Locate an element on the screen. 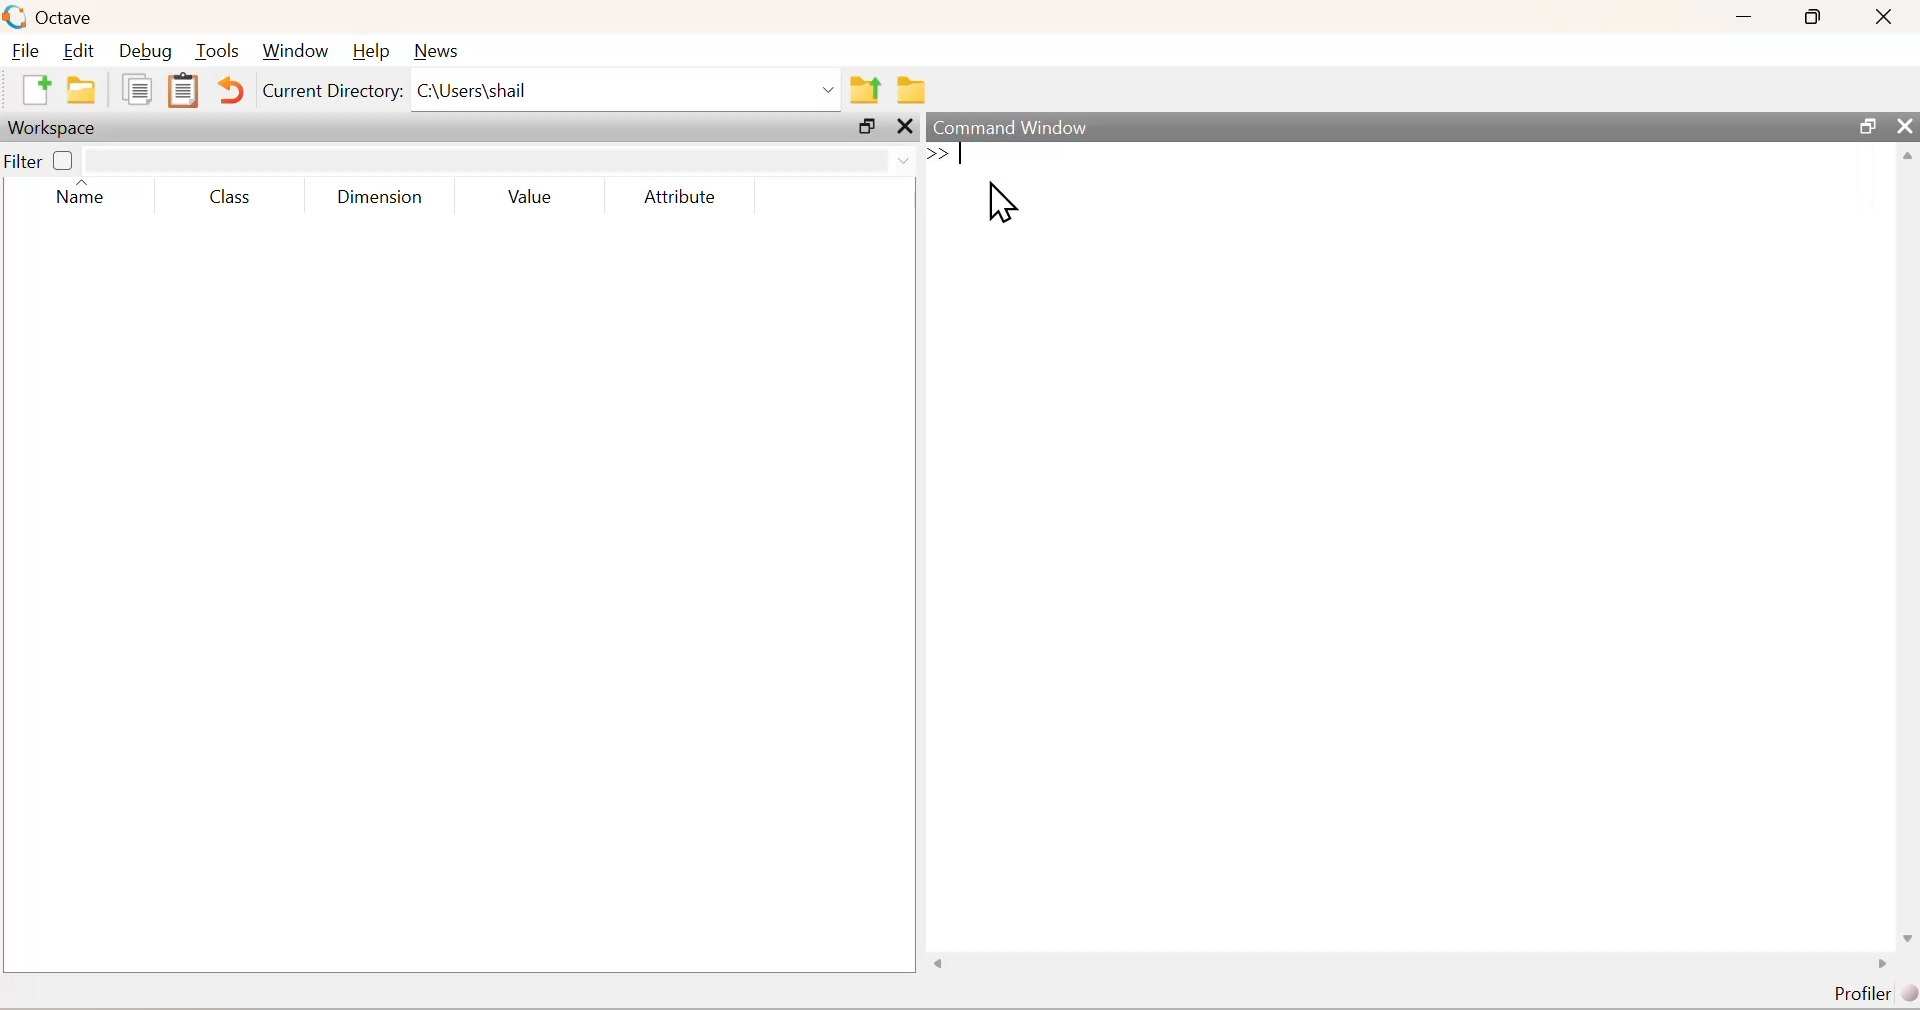  document clipboard is located at coordinates (183, 91).